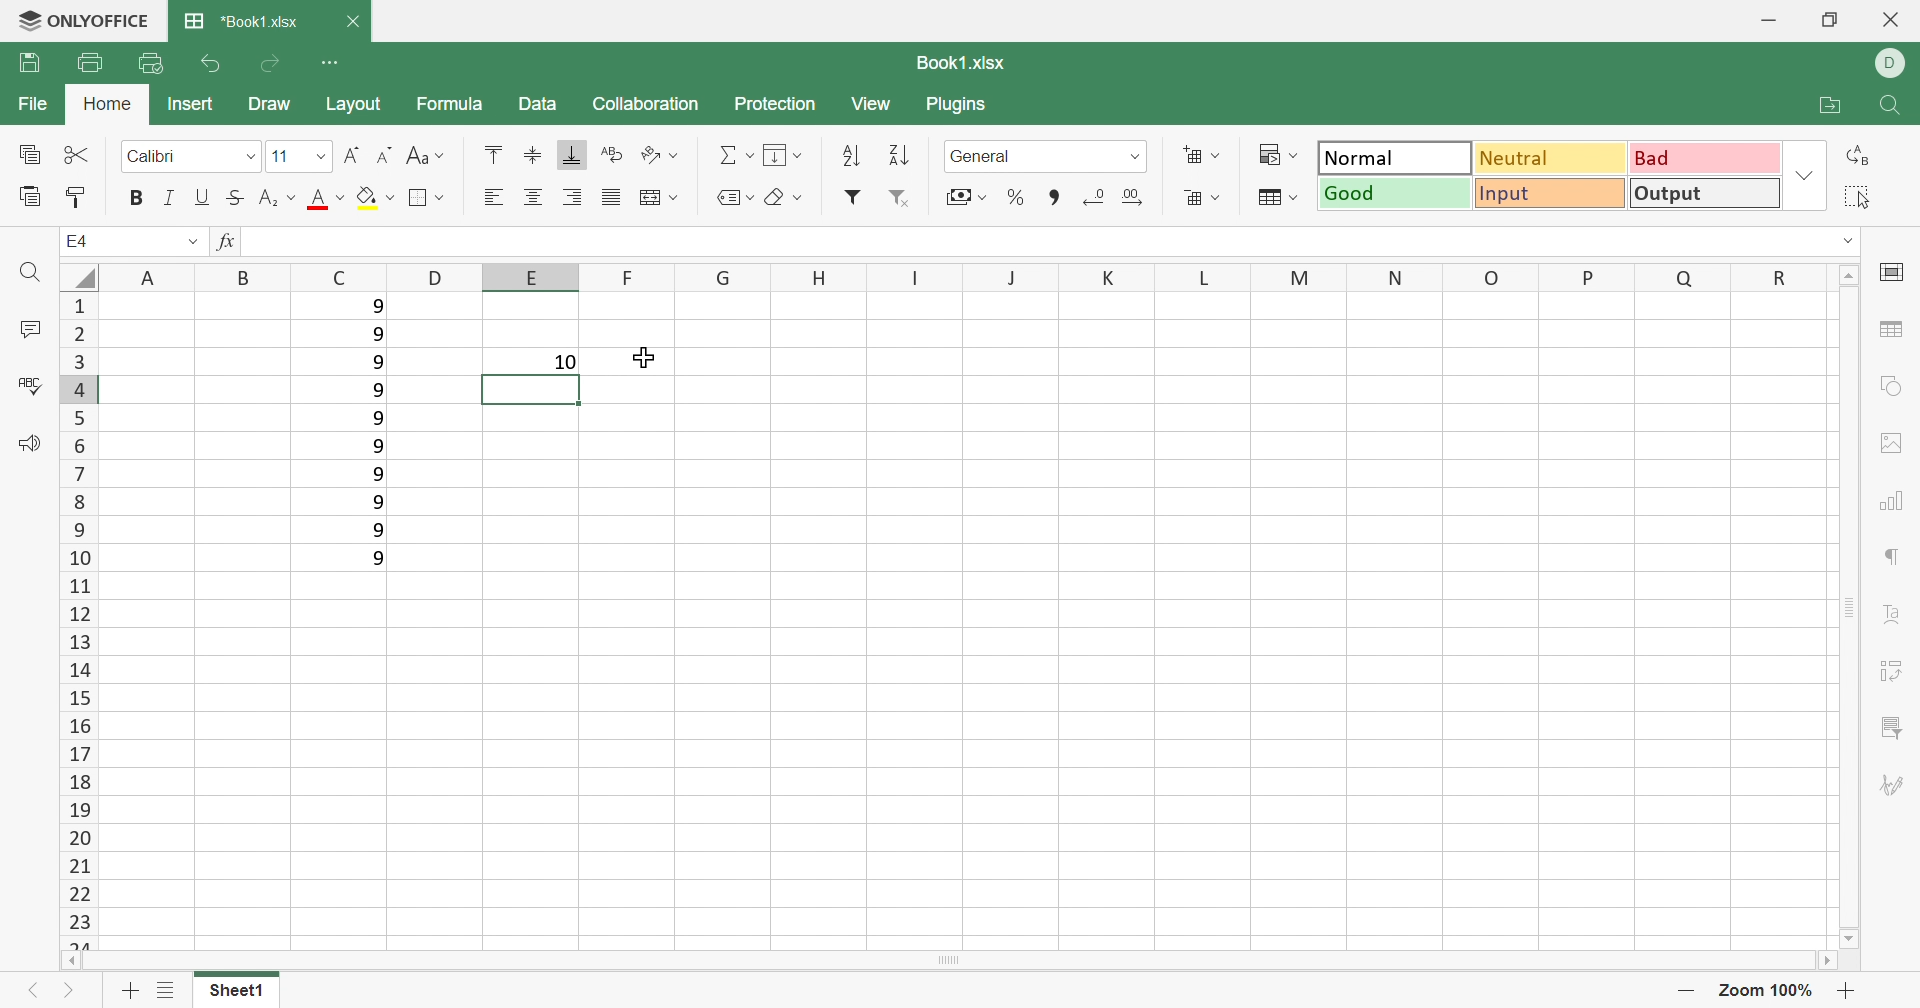 The height and width of the screenshot is (1008, 1920). Describe the element at coordinates (361, 23) in the screenshot. I see `Close` at that location.